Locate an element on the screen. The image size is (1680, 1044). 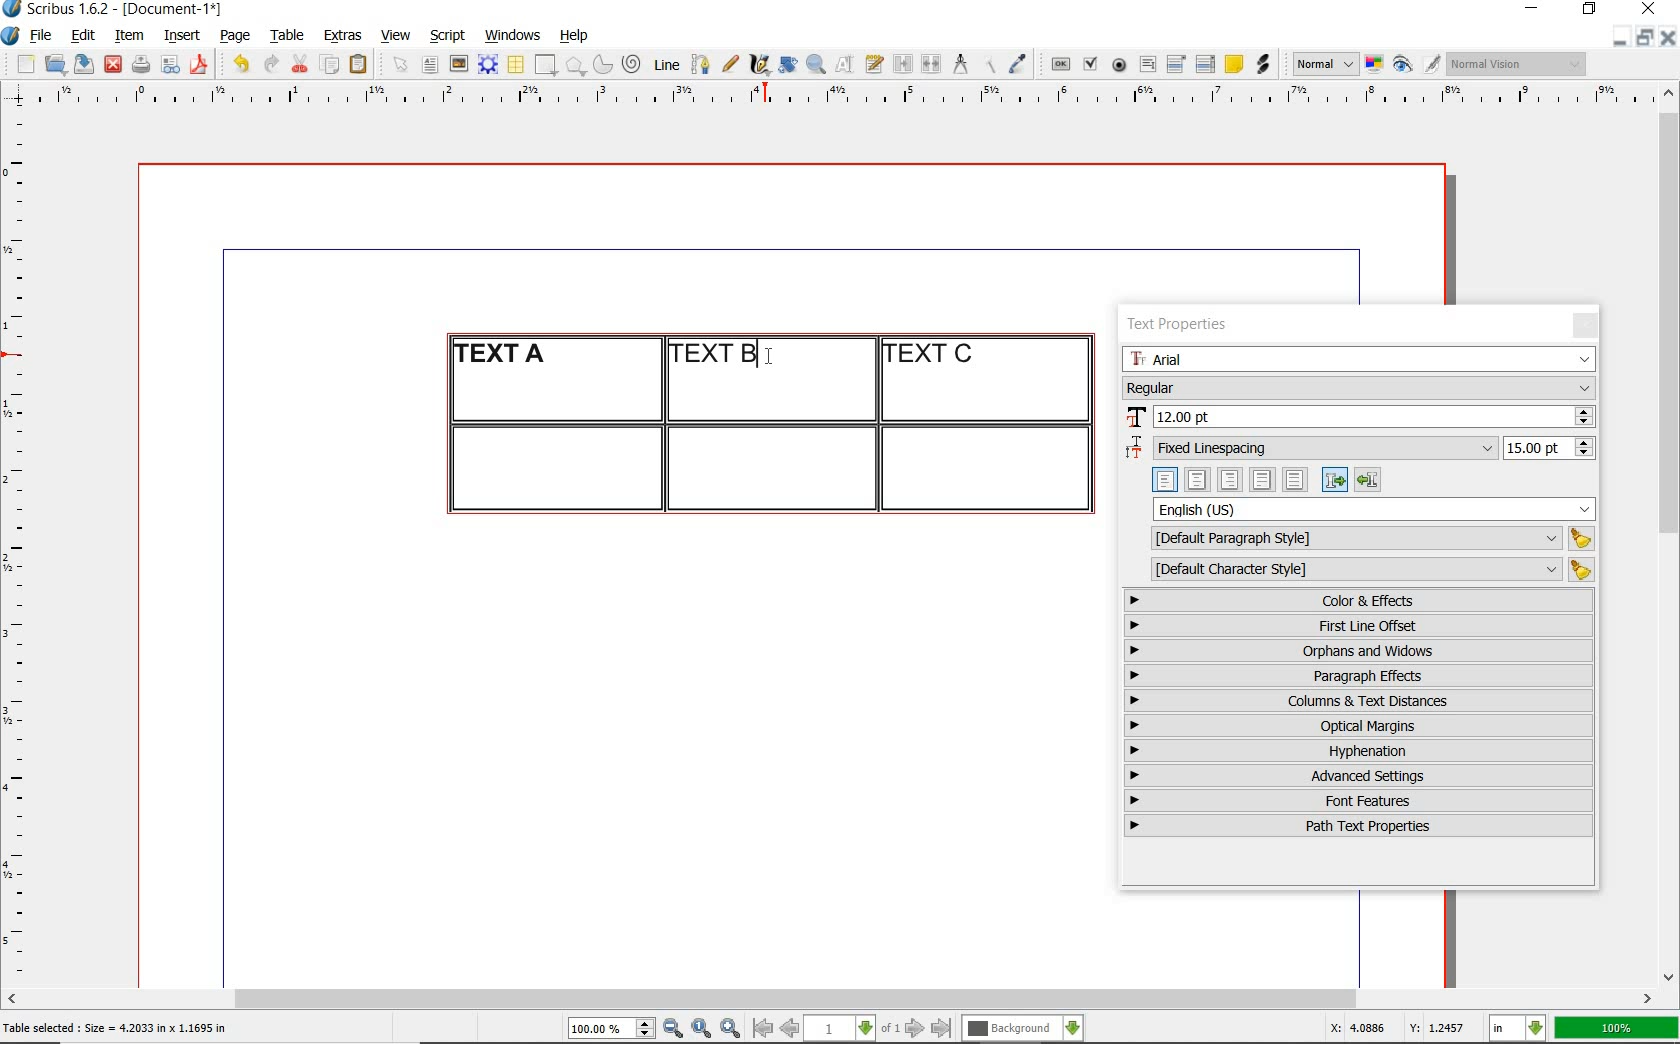
preflight verifier is located at coordinates (171, 66).